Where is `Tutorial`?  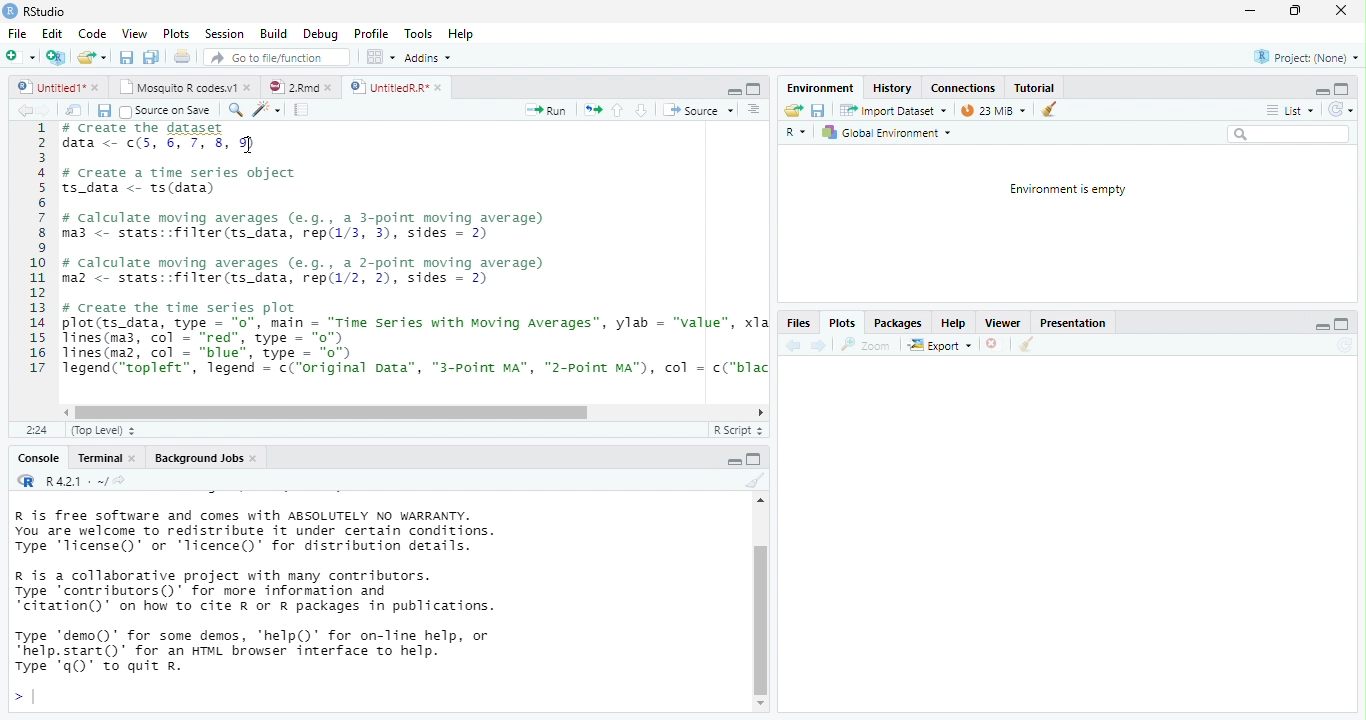
Tutorial is located at coordinates (1035, 87).